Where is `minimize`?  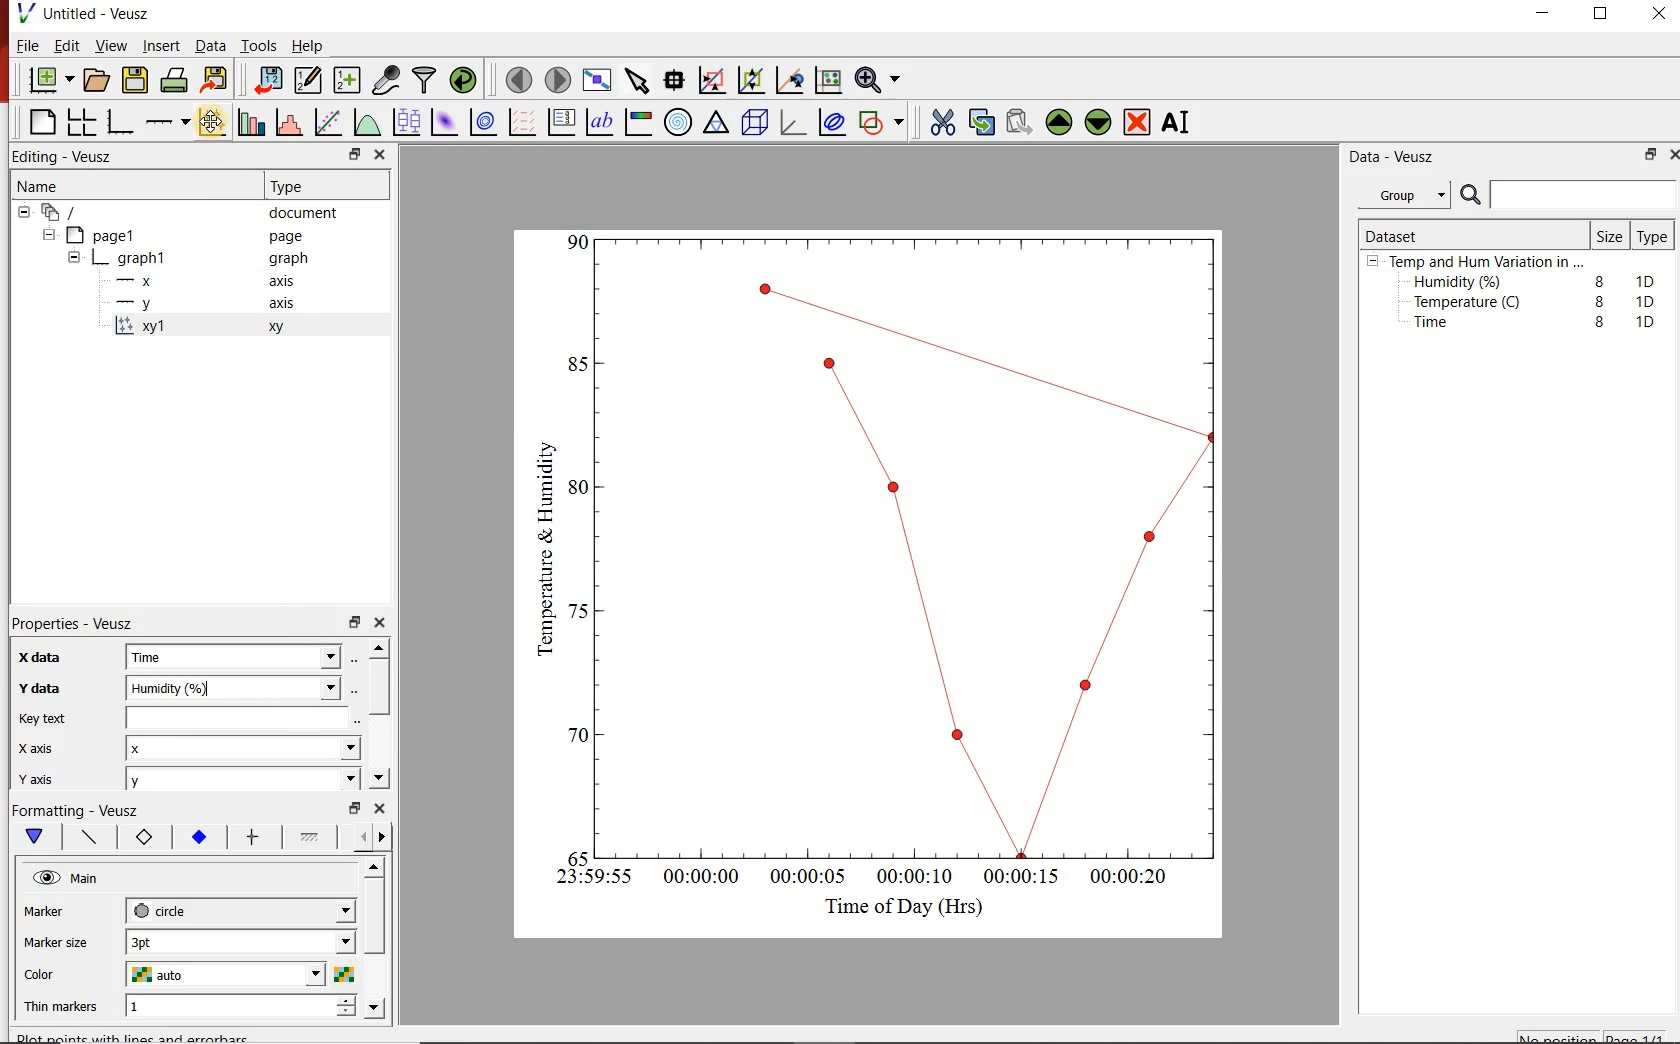 minimize is located at coordinates (1550, 14).